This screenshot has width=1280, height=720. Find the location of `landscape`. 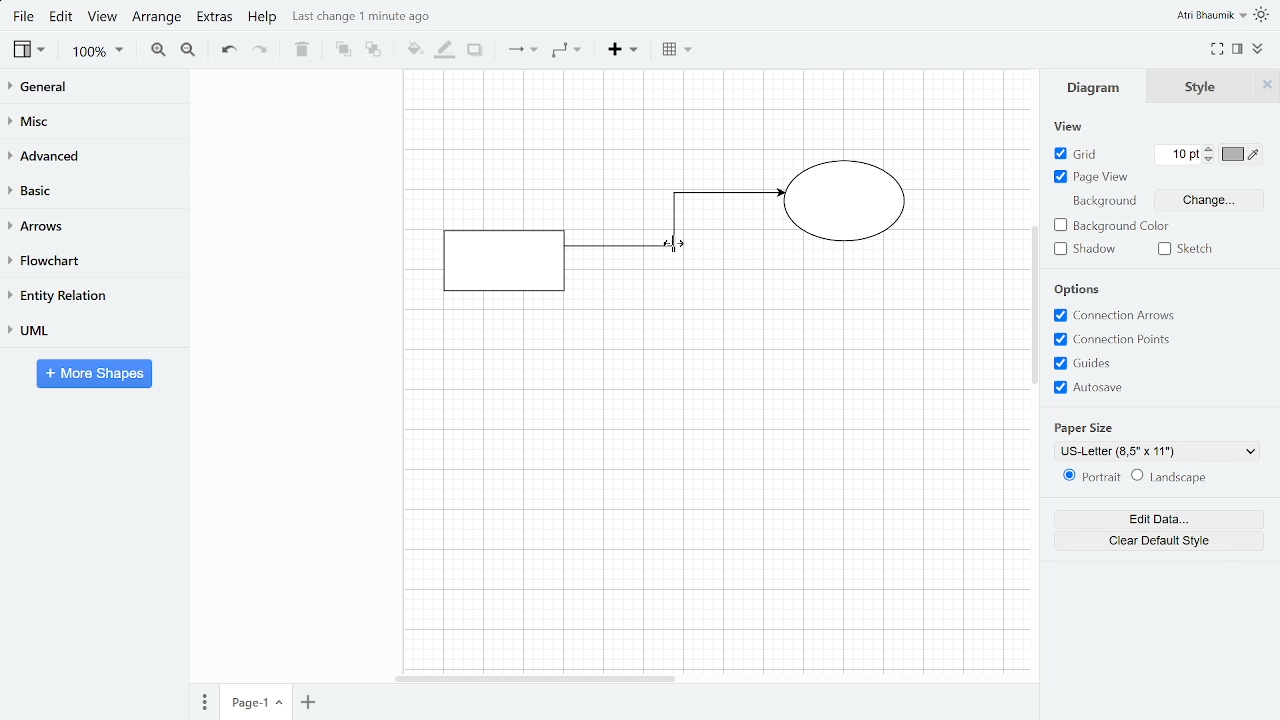

landscape is located at coordinates (1178, 478).